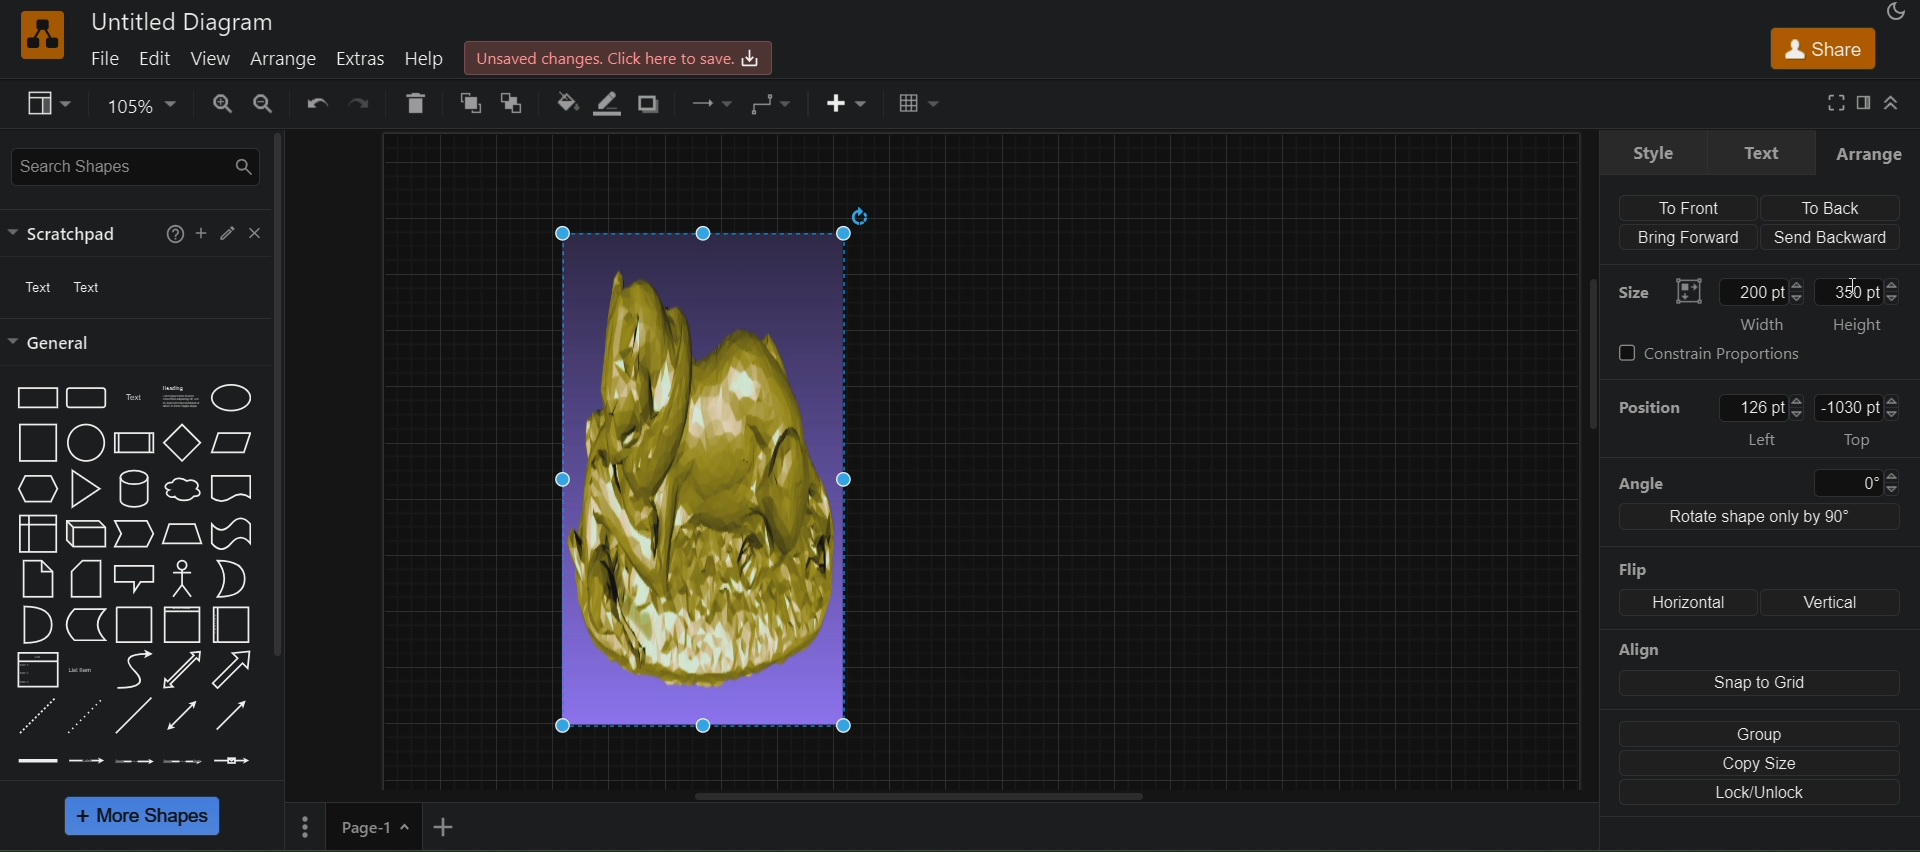  Describe the element at coordinates (452, 828) in the screenshot. I see `add new page` at that location.